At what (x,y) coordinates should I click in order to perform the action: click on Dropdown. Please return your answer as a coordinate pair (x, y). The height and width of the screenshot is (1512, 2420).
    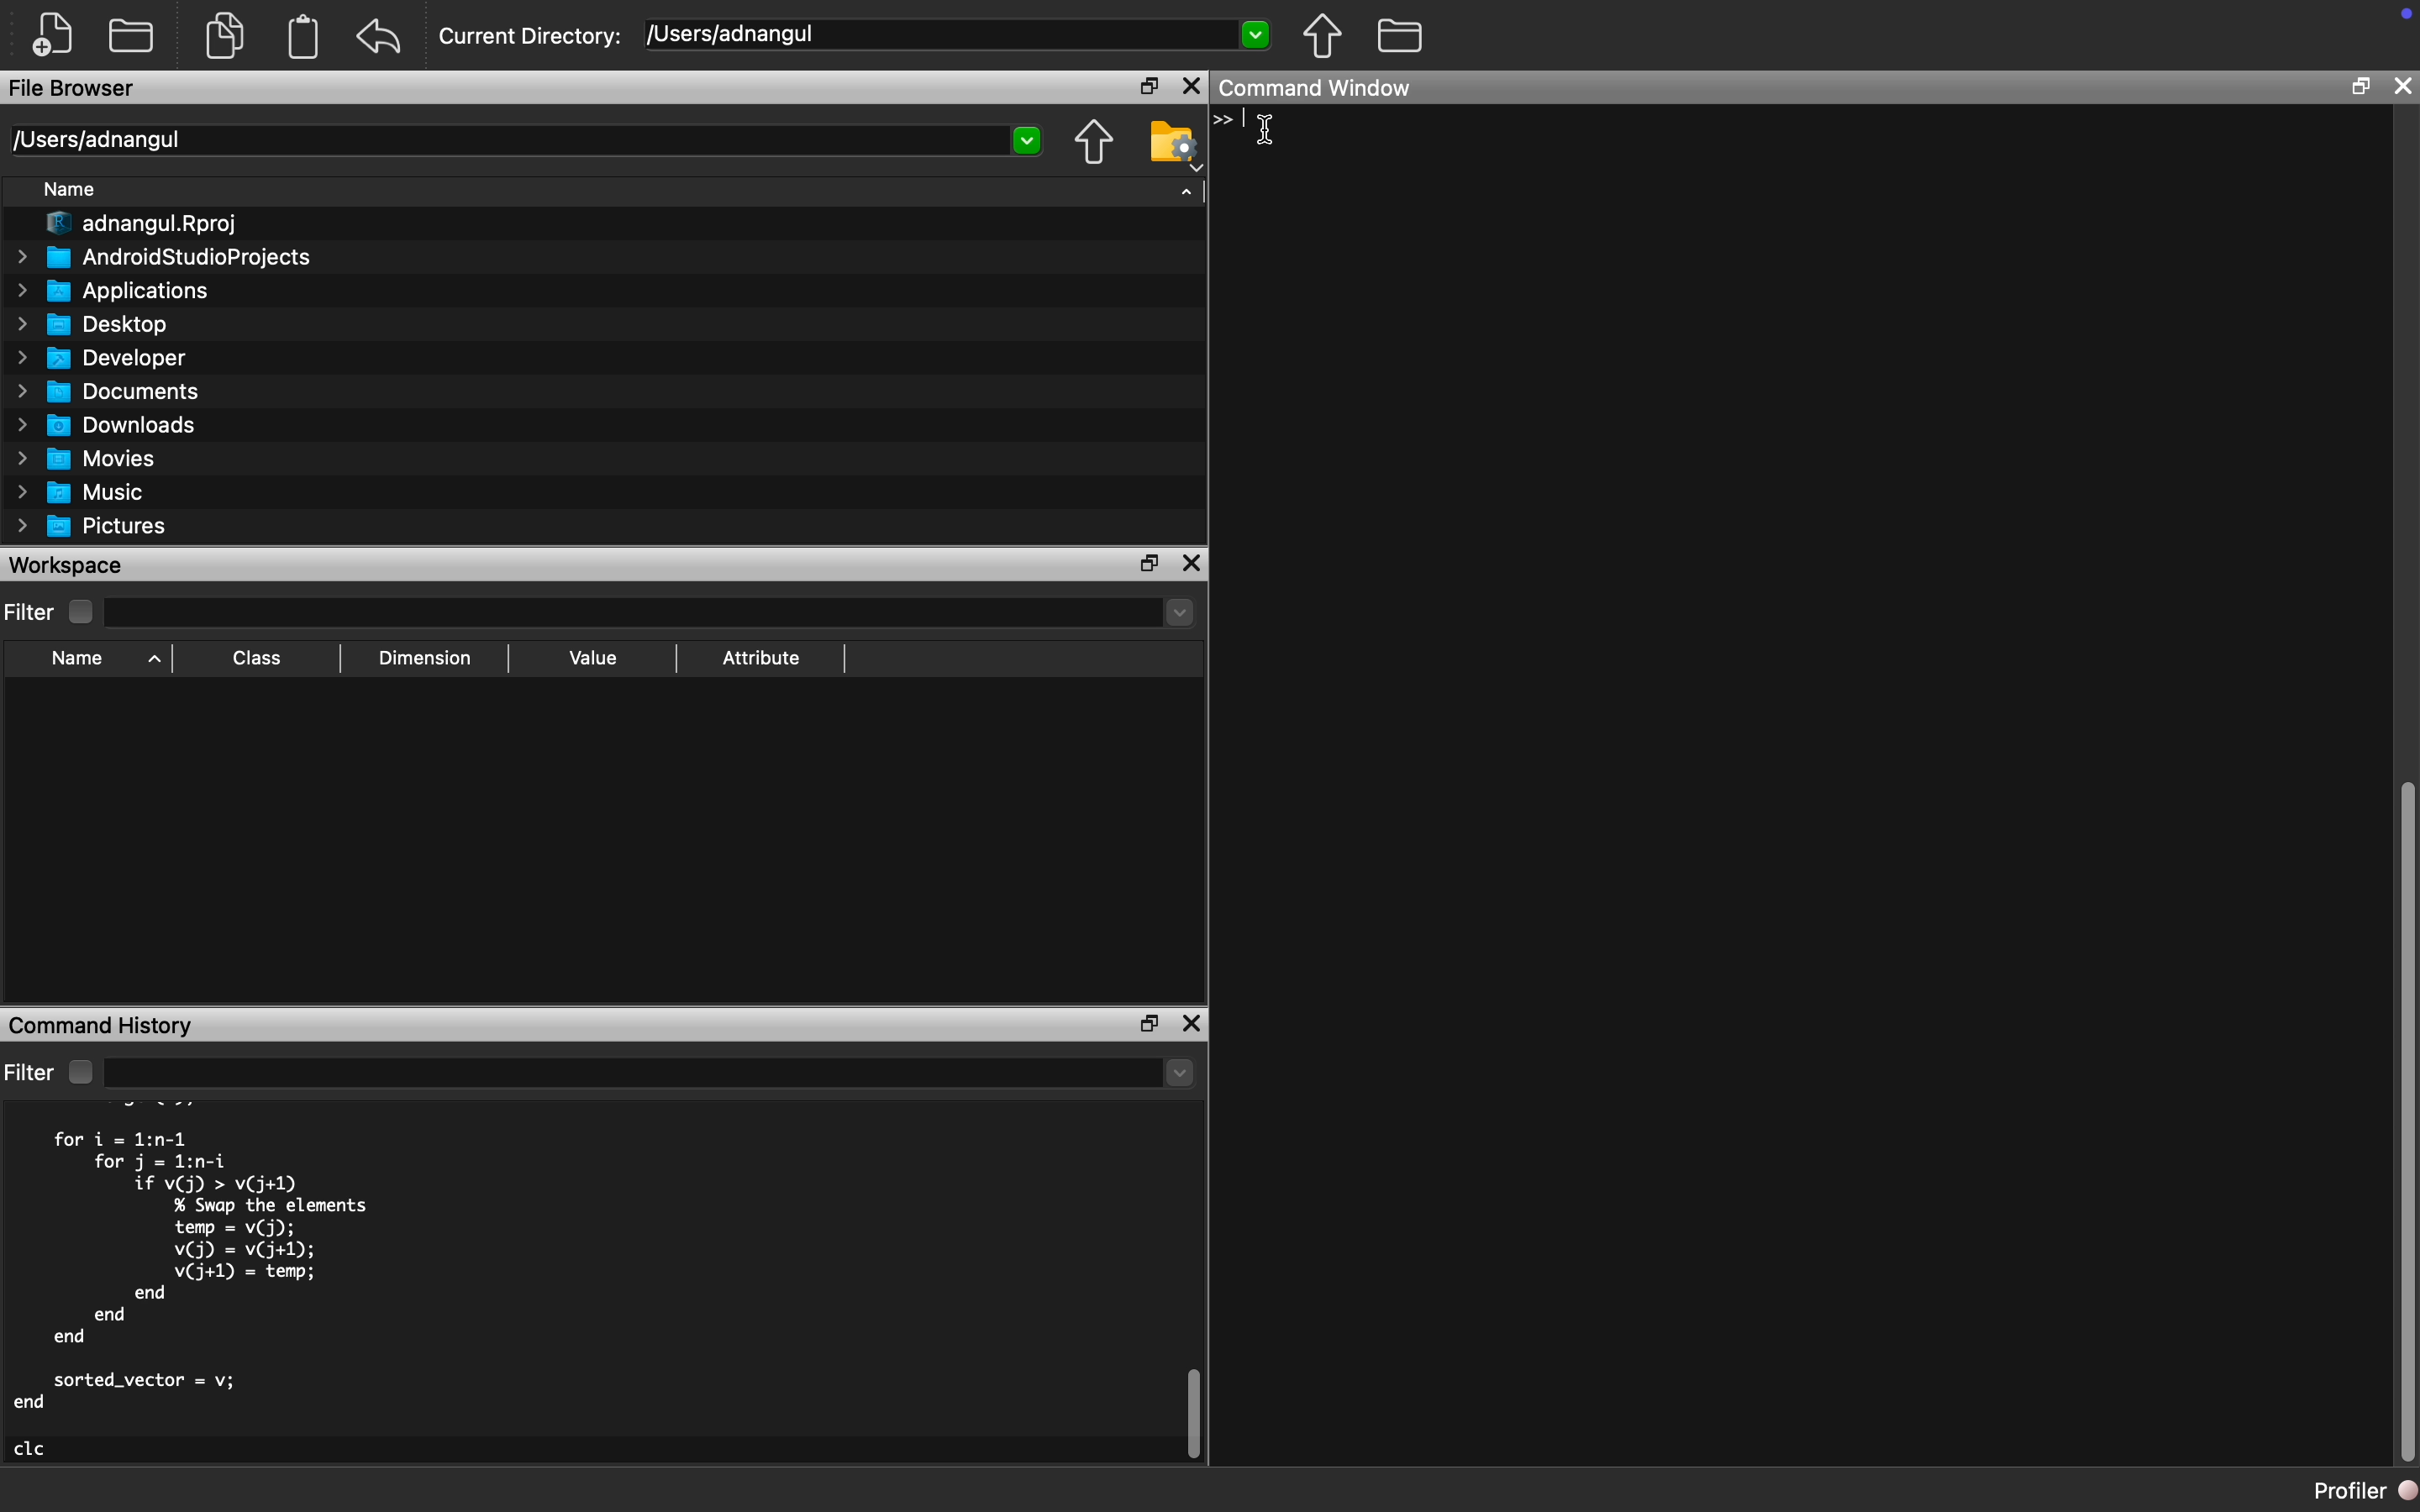
    Looking at the image, I should click on (650, 1075).